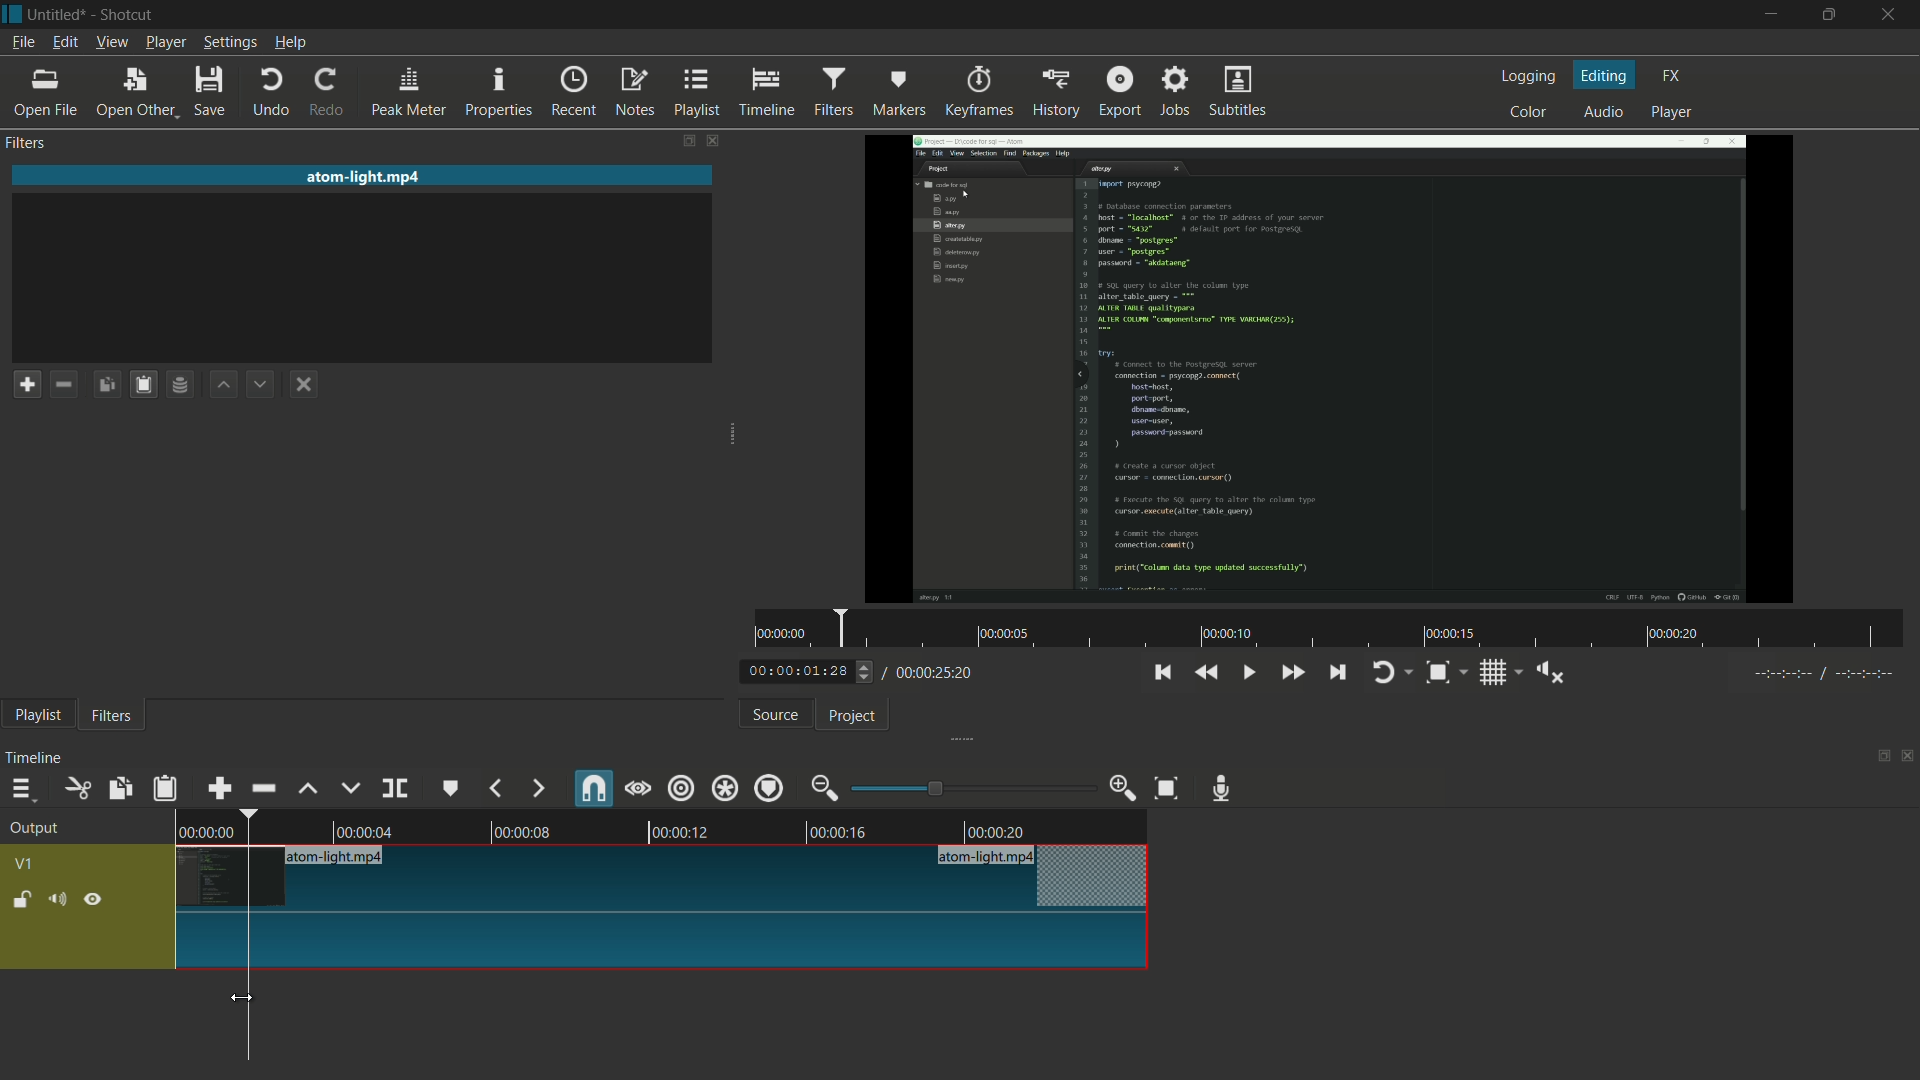 This screenshot has height=1080, width=1920. Describe the element at coordinates (1177, 89) in the screenshot. I see `jobs` at that location.